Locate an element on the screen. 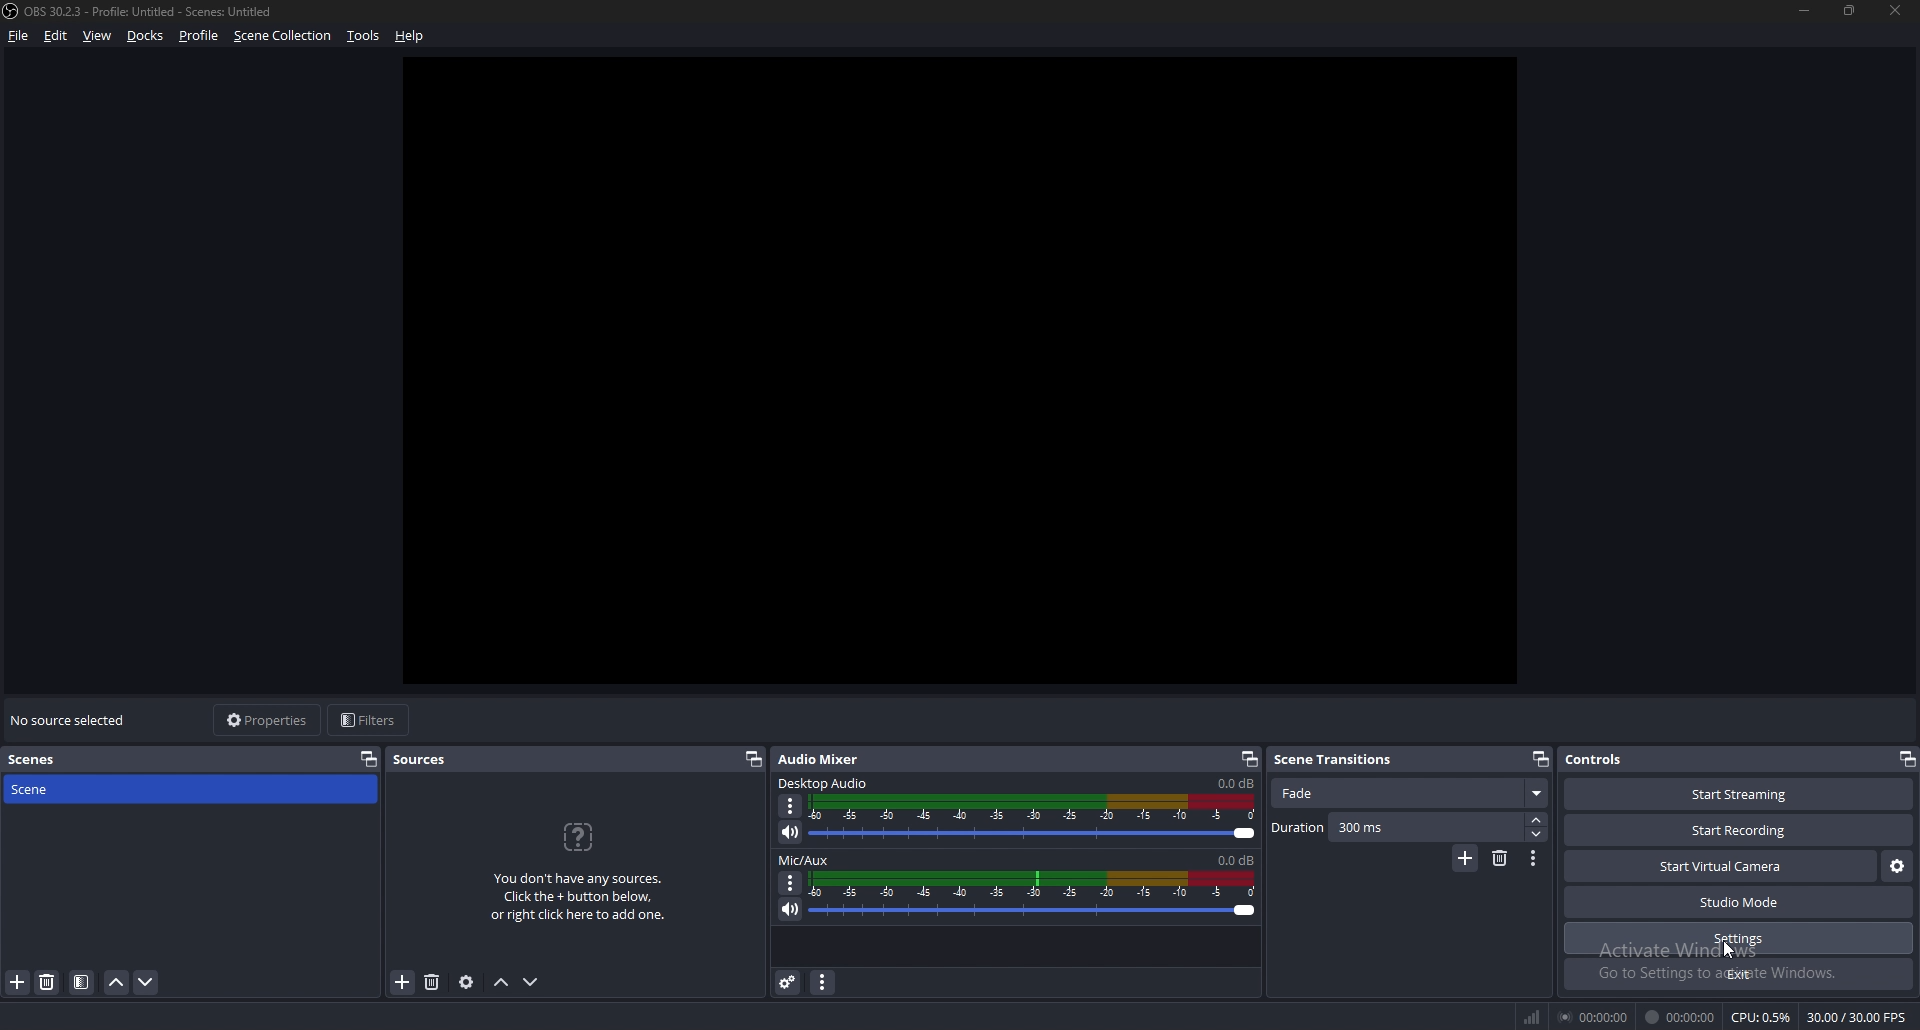 The image size is (1920, 1030). view is located at coordinates (97, 35).